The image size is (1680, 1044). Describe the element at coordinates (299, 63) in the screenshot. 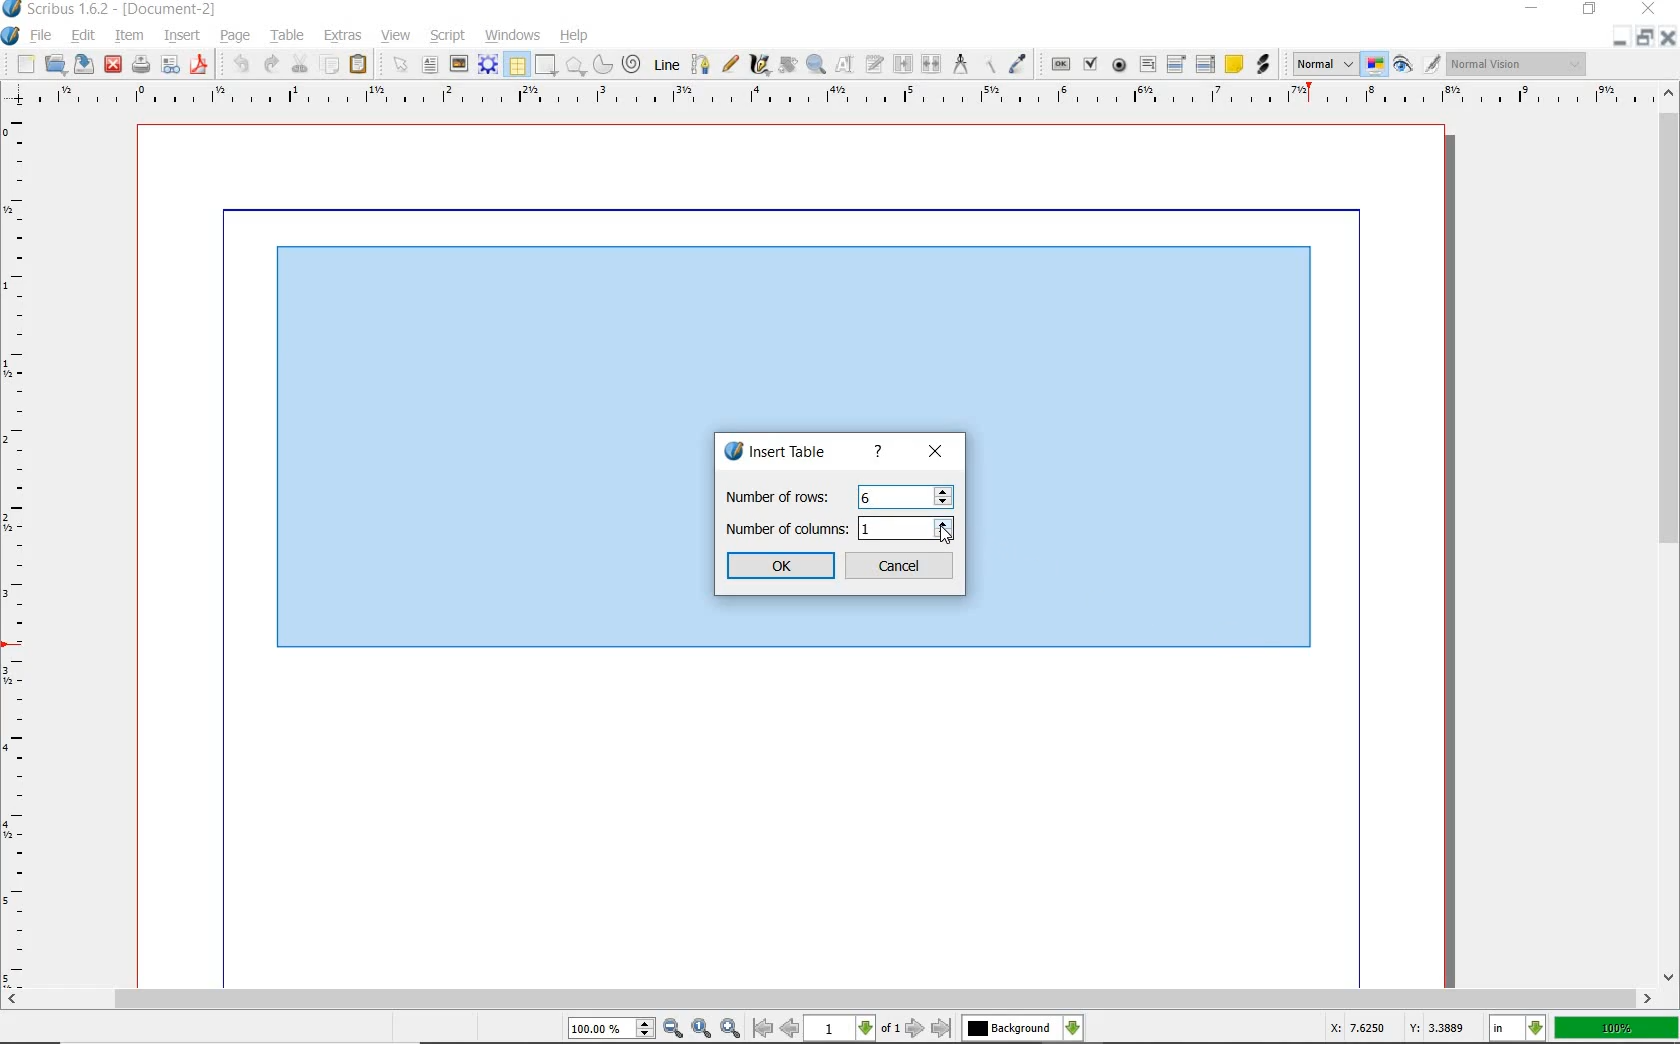

I see `cut` at that location.